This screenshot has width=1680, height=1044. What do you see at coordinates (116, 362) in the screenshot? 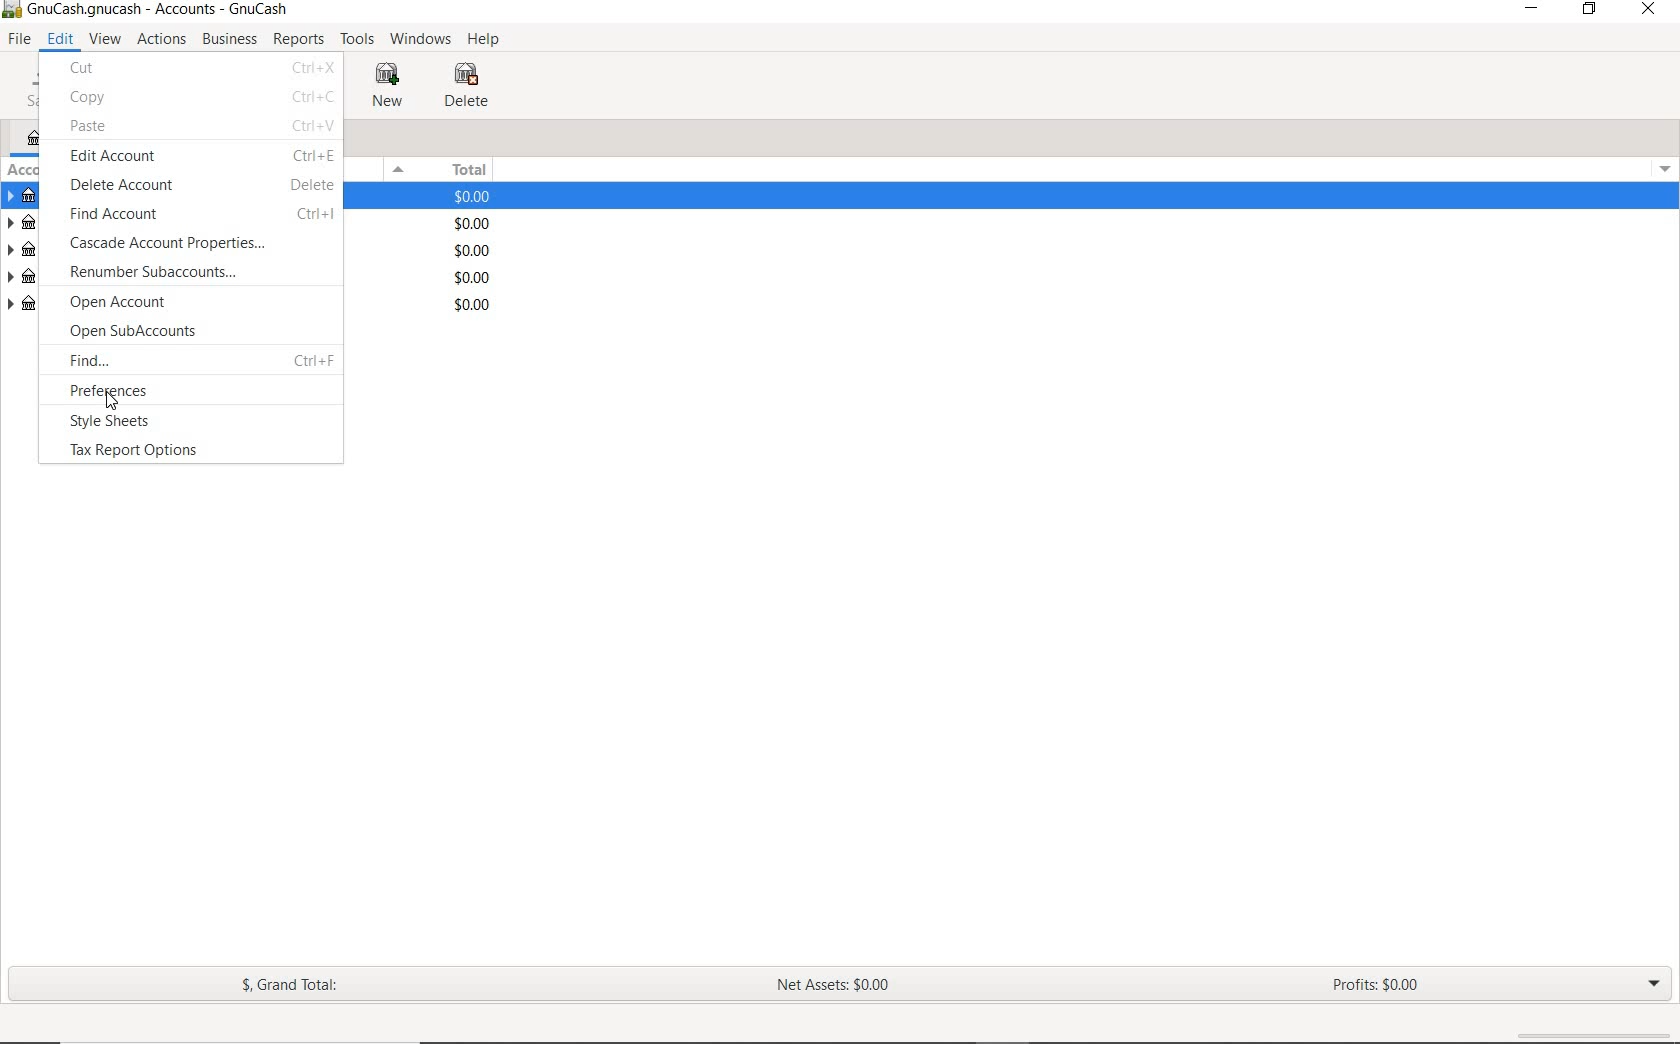
I see `FIND` at bounding box center [116, 362].